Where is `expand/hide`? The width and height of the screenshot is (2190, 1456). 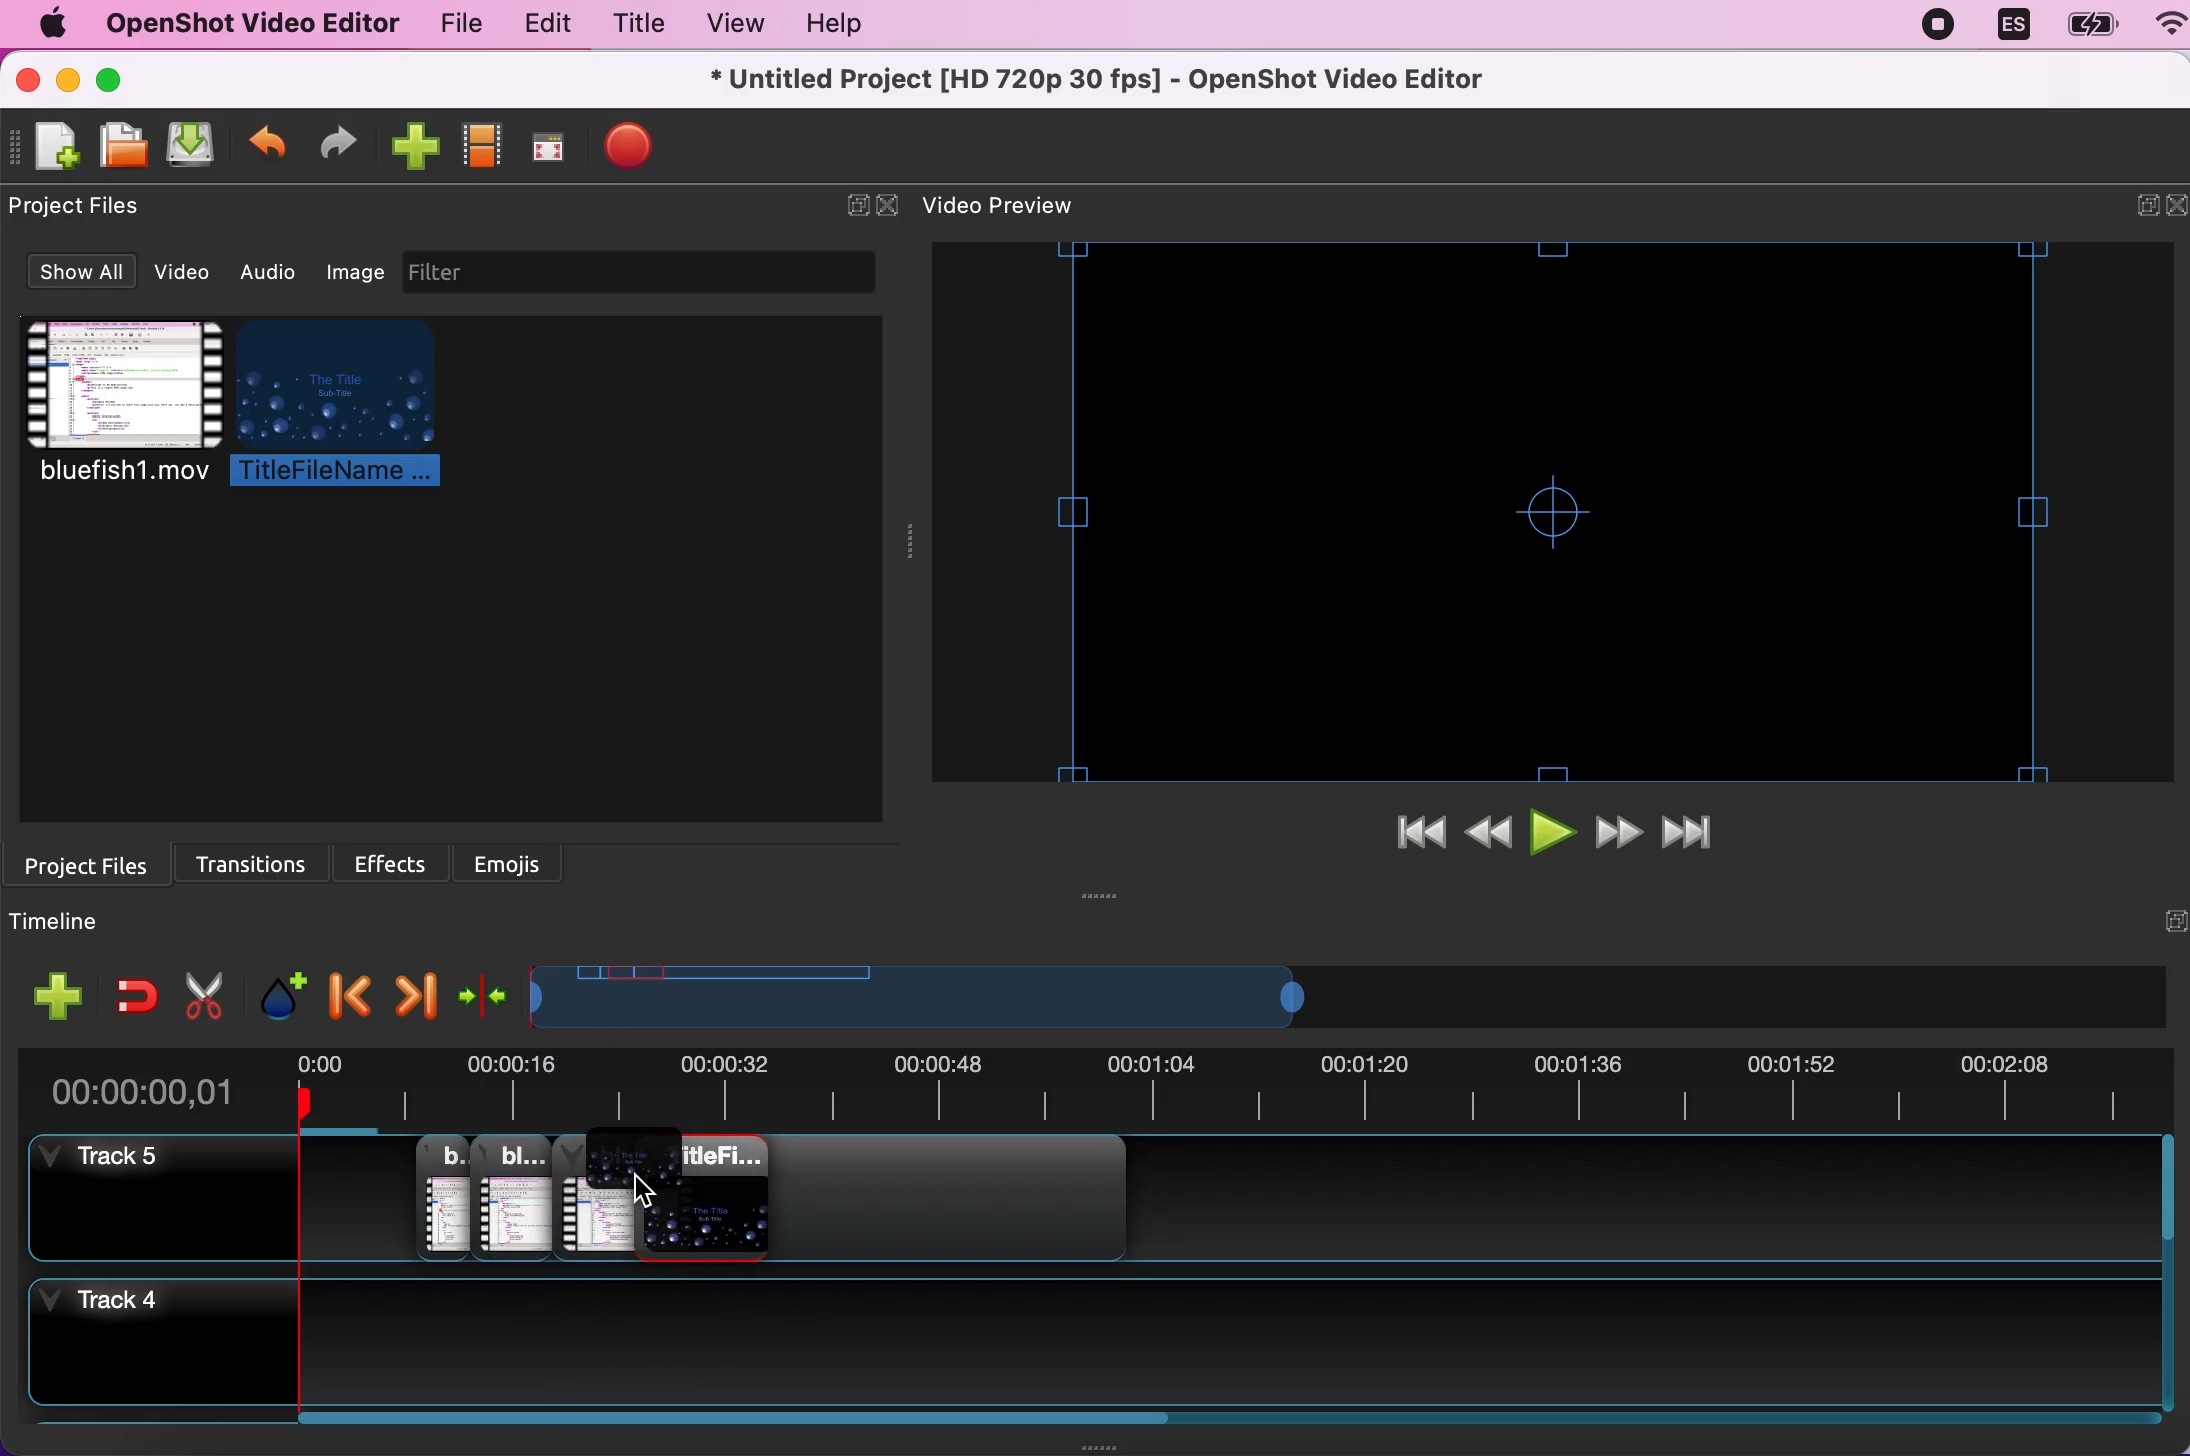
expand/hide is located at coordinates (851, 207).